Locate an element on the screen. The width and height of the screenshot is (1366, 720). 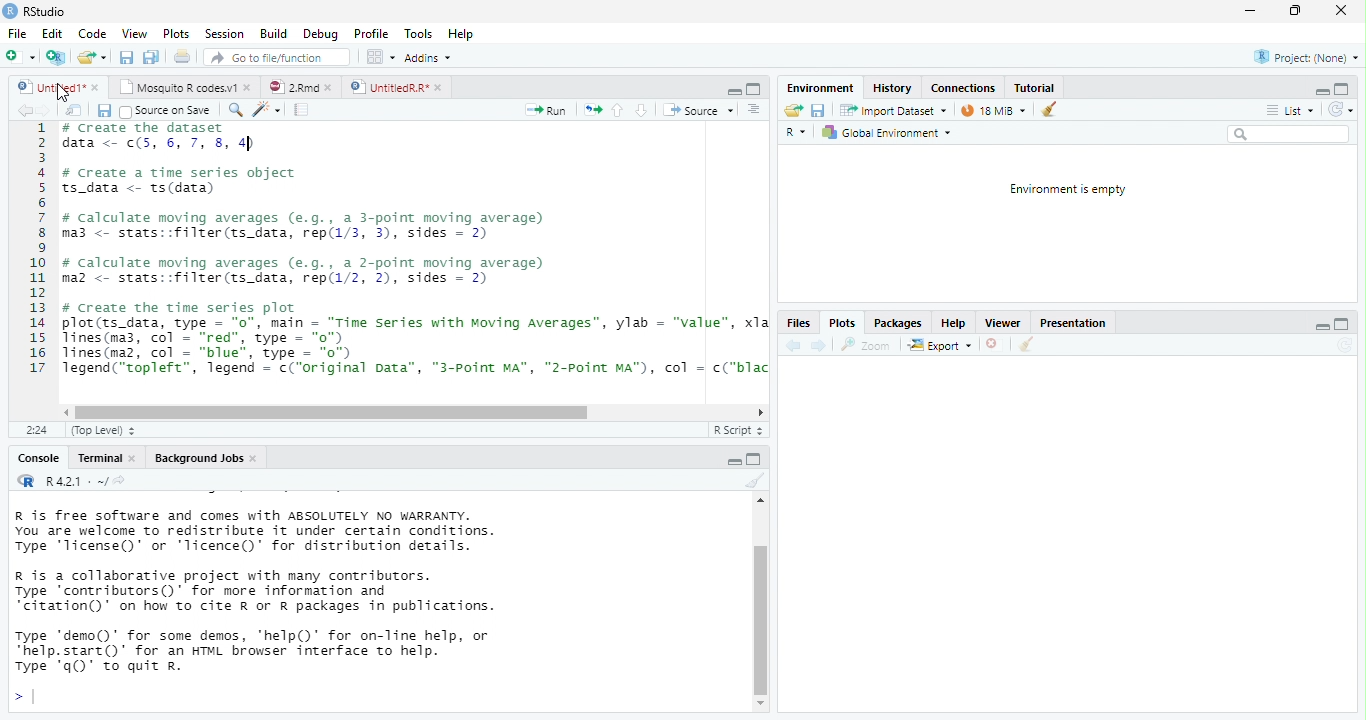
2:24 is located at coordinates (35, 431).